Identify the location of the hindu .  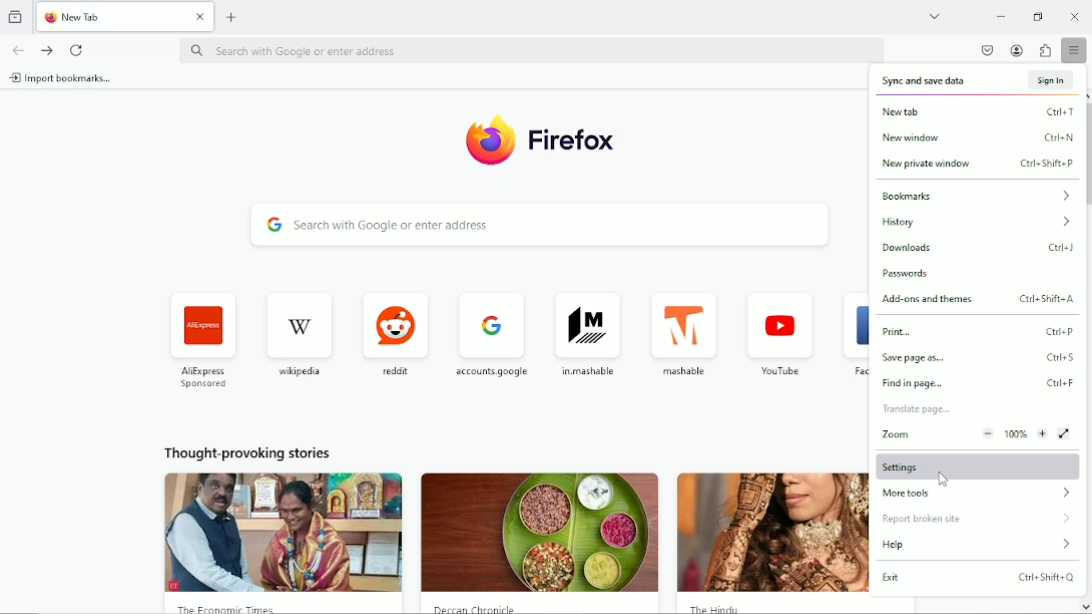
(717, 607).